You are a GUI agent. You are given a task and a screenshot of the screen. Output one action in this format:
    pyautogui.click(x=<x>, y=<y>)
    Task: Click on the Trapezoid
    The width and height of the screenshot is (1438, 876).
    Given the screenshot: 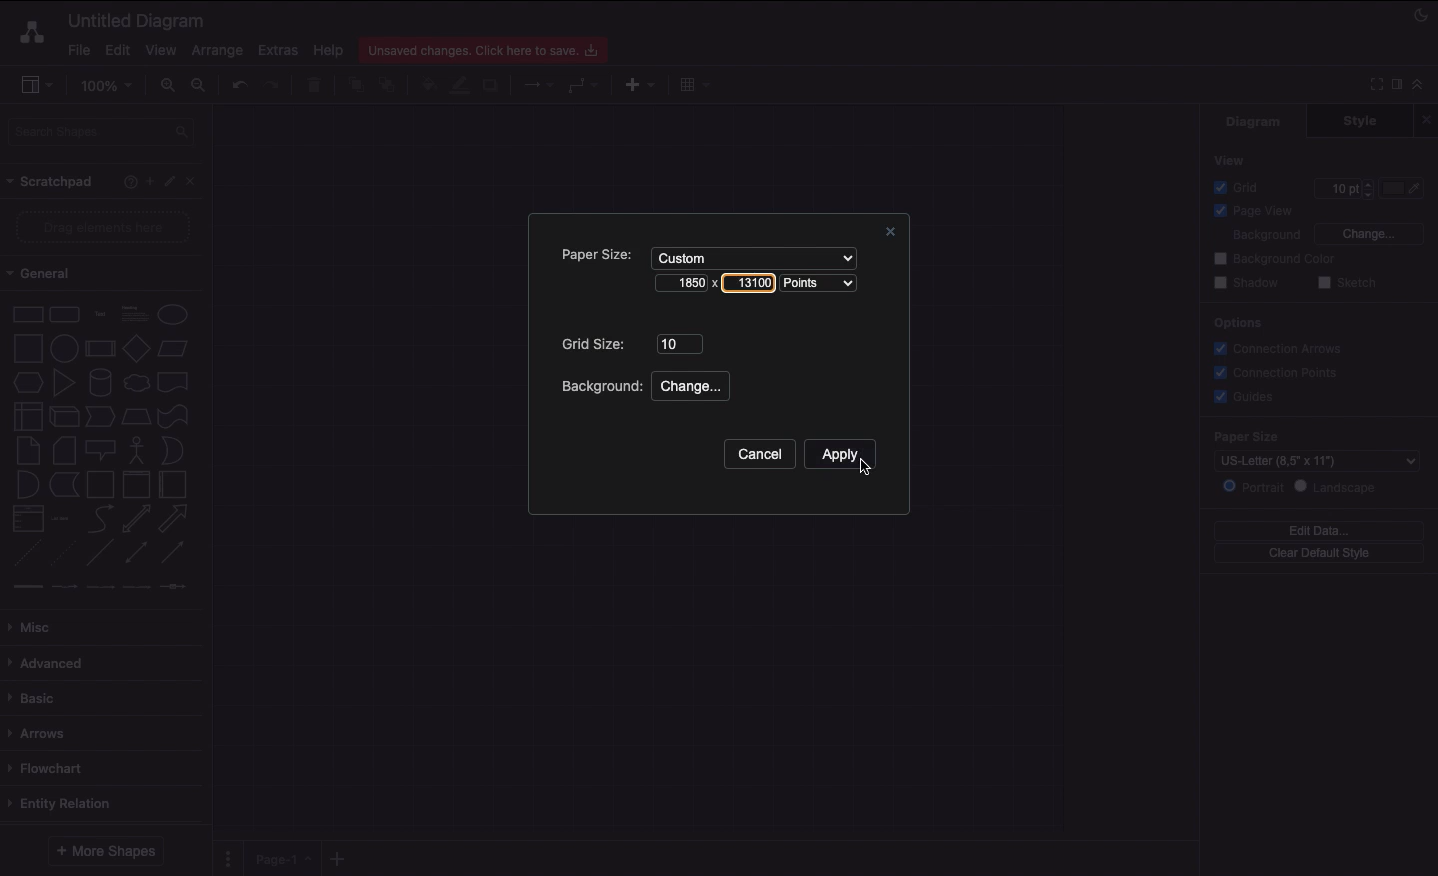 What is the action you would take?
    pyautogui.click(x=134, y=417)
    